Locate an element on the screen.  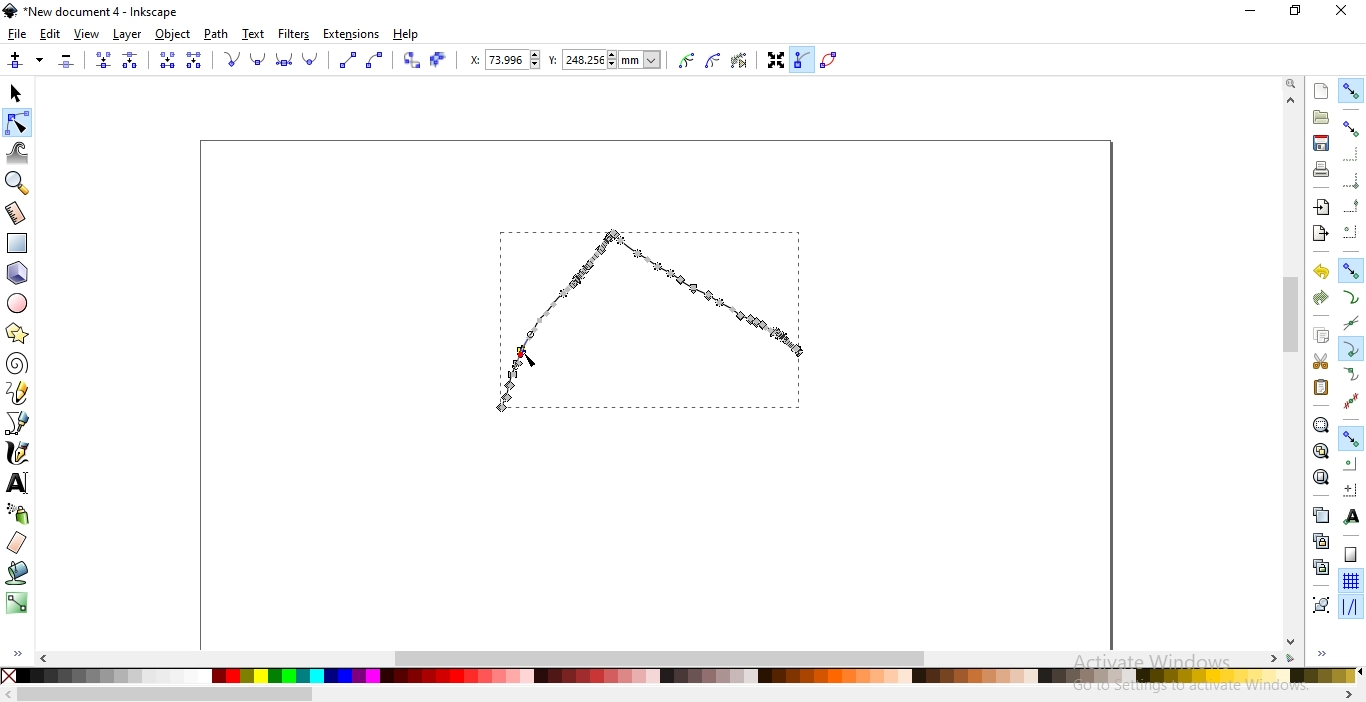
snap to path intersections is located at coordinates (1348, 322).